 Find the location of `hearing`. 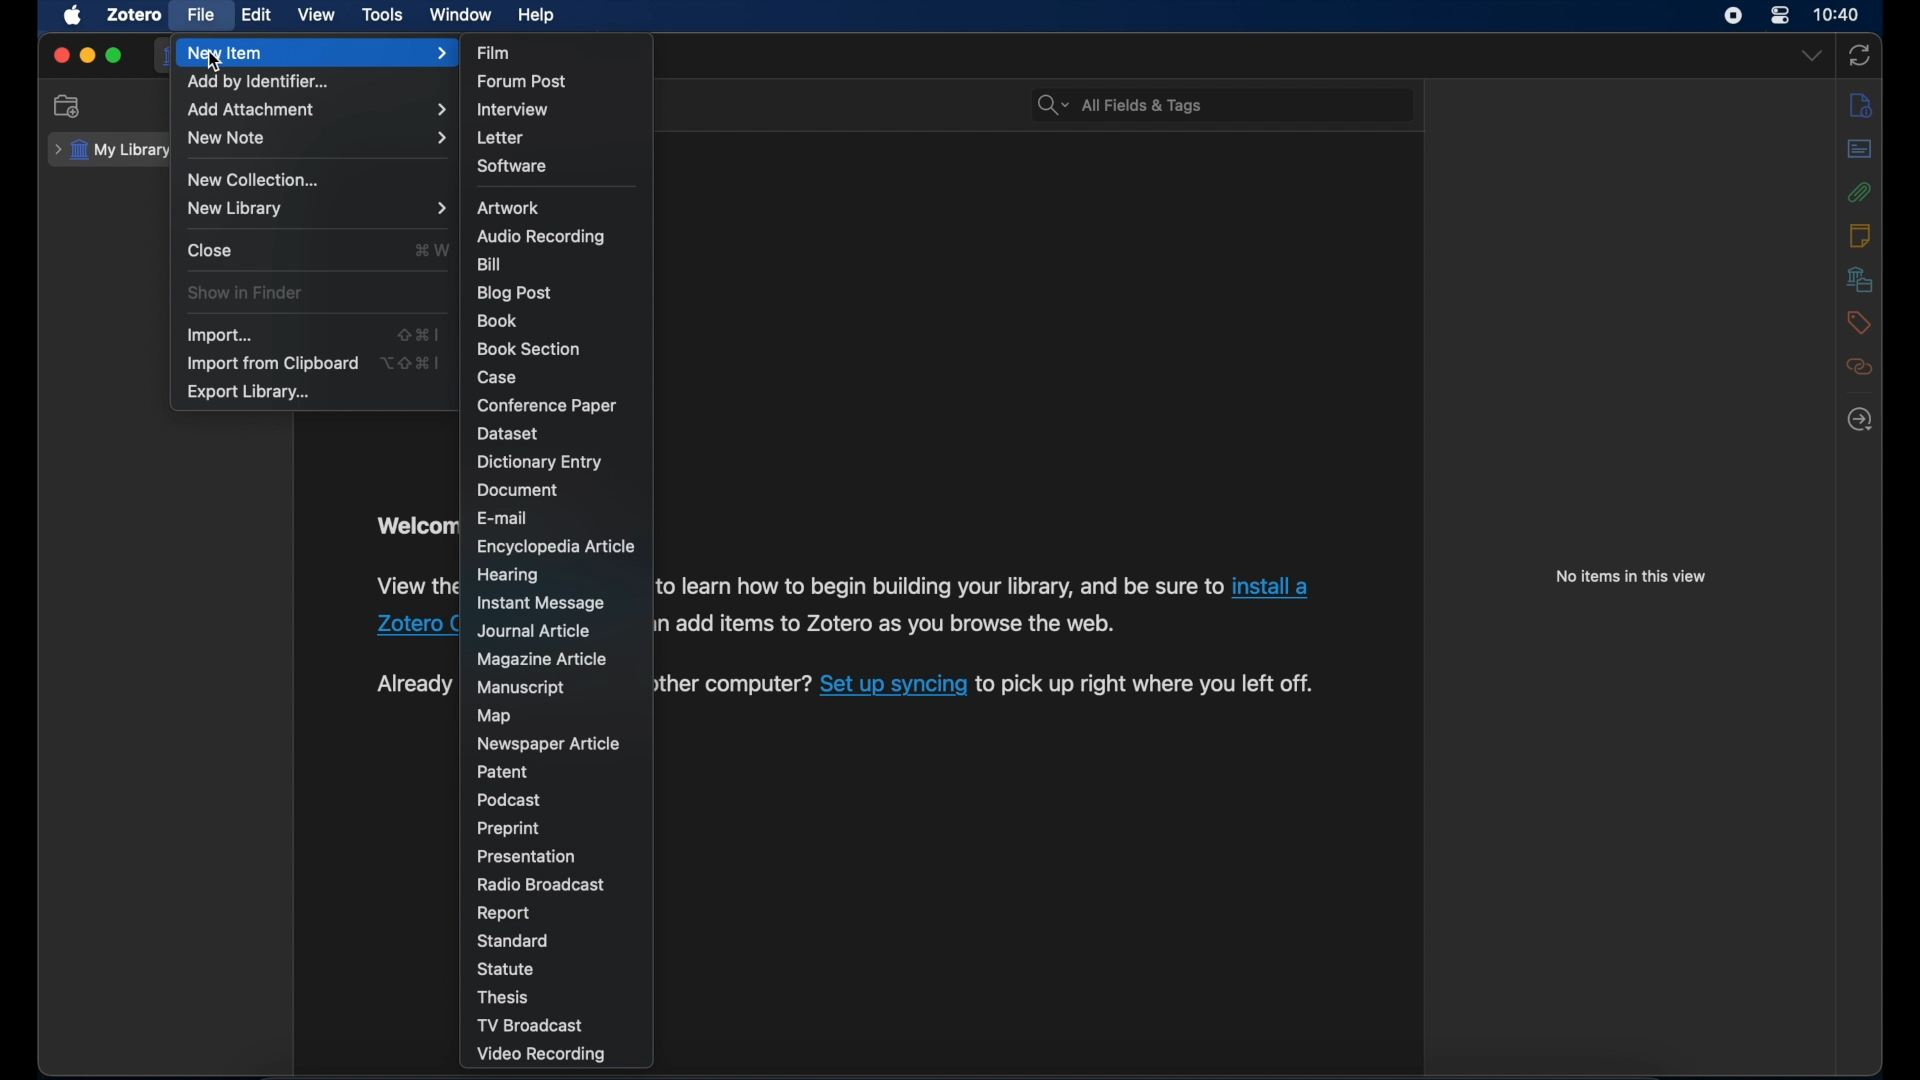

hearing is located at coordinates (508, 575).